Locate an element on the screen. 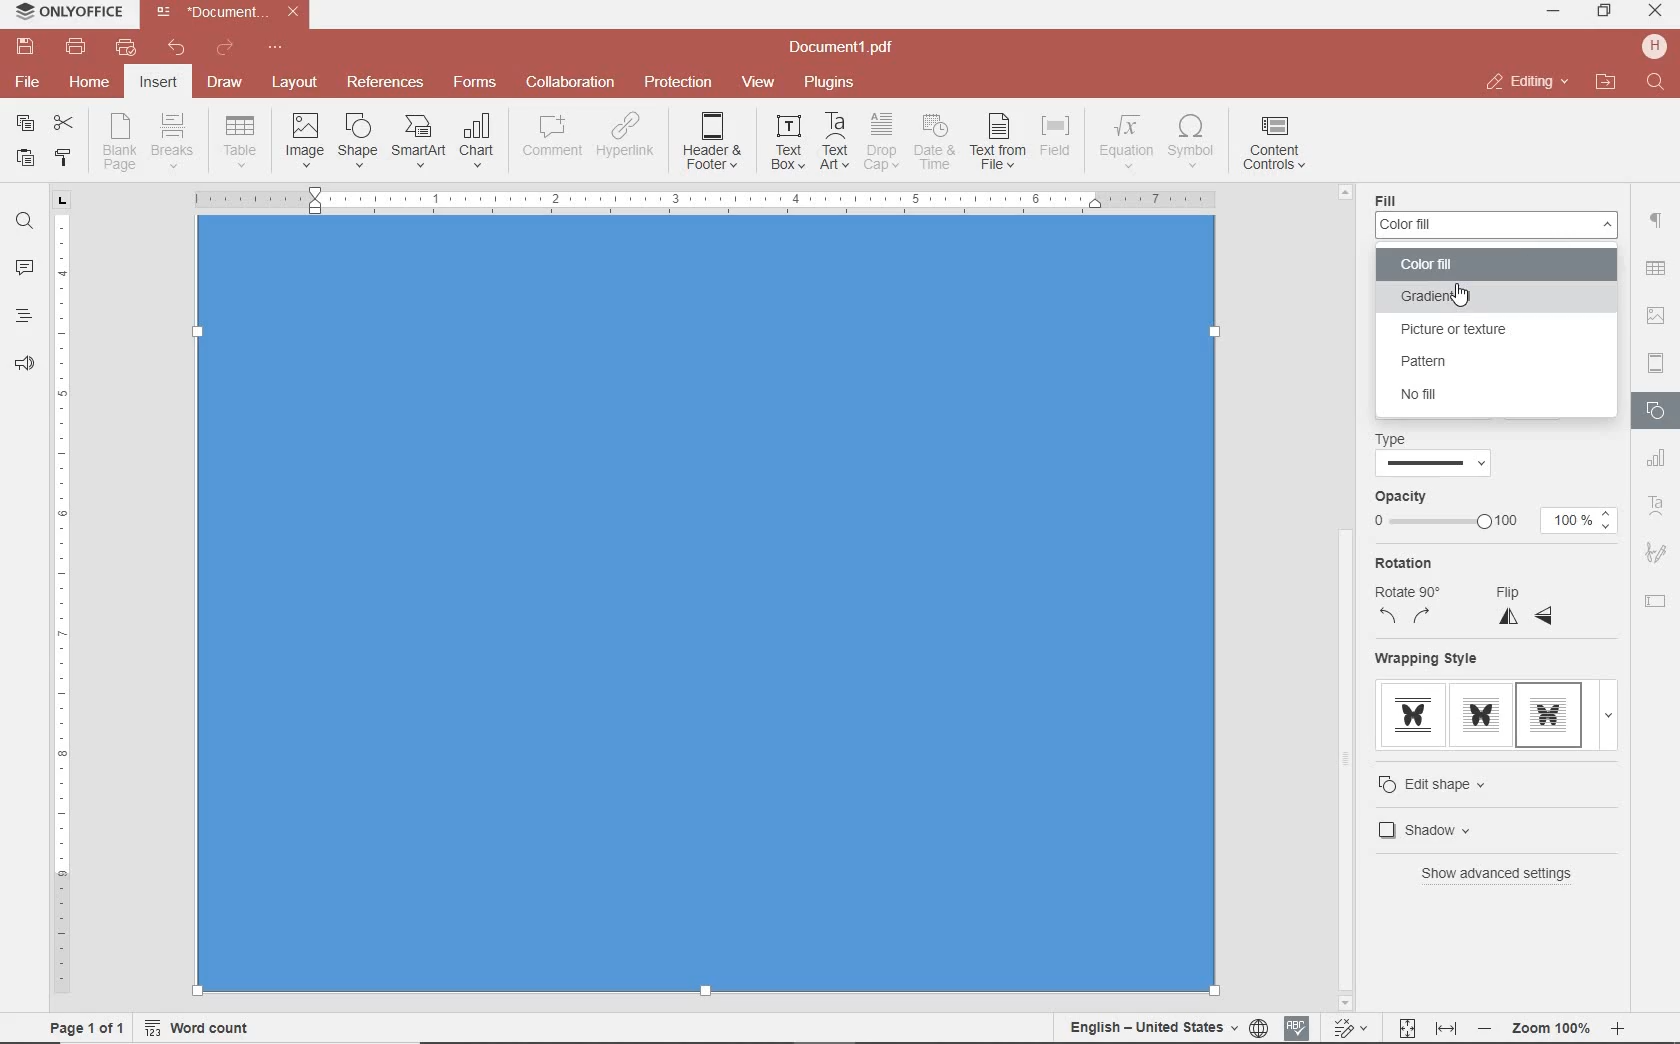 This screenshot has width=1680, height=1044. system name is located at coordinates (64, 13).